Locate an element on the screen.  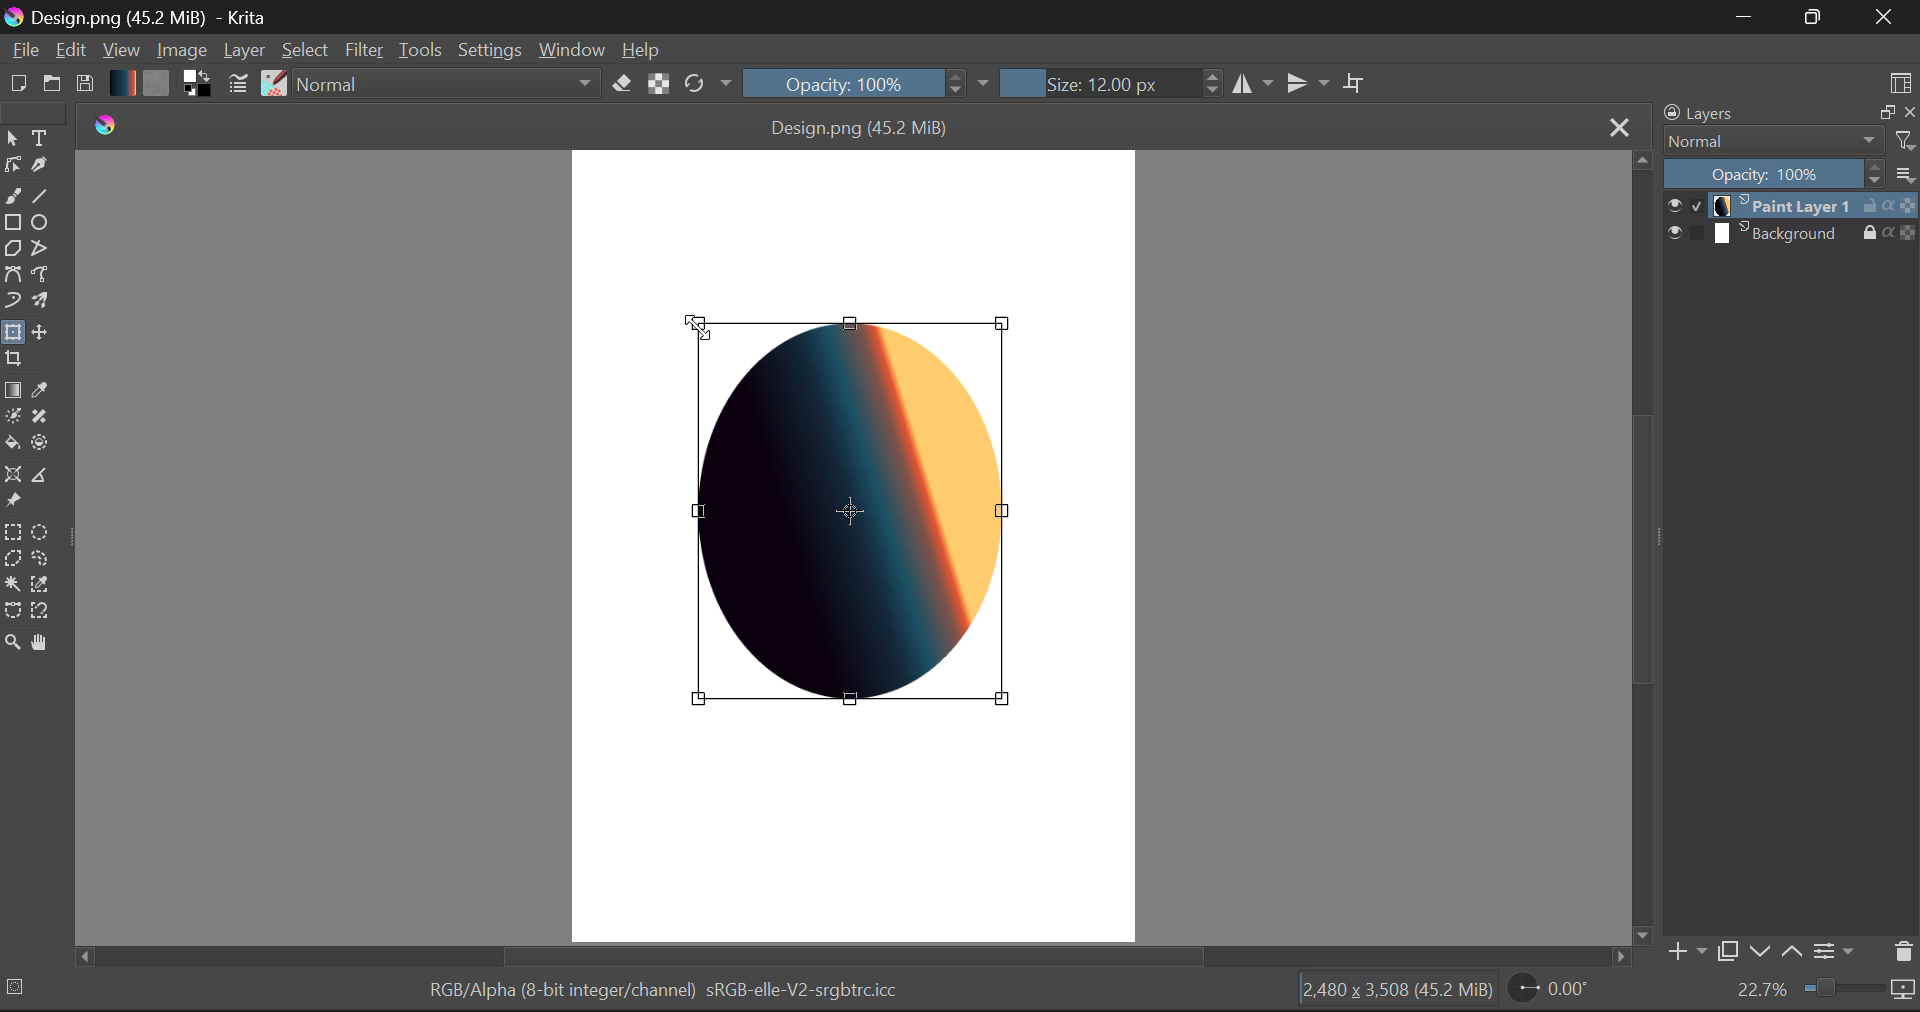
Image is located at coordinates (180, 49).